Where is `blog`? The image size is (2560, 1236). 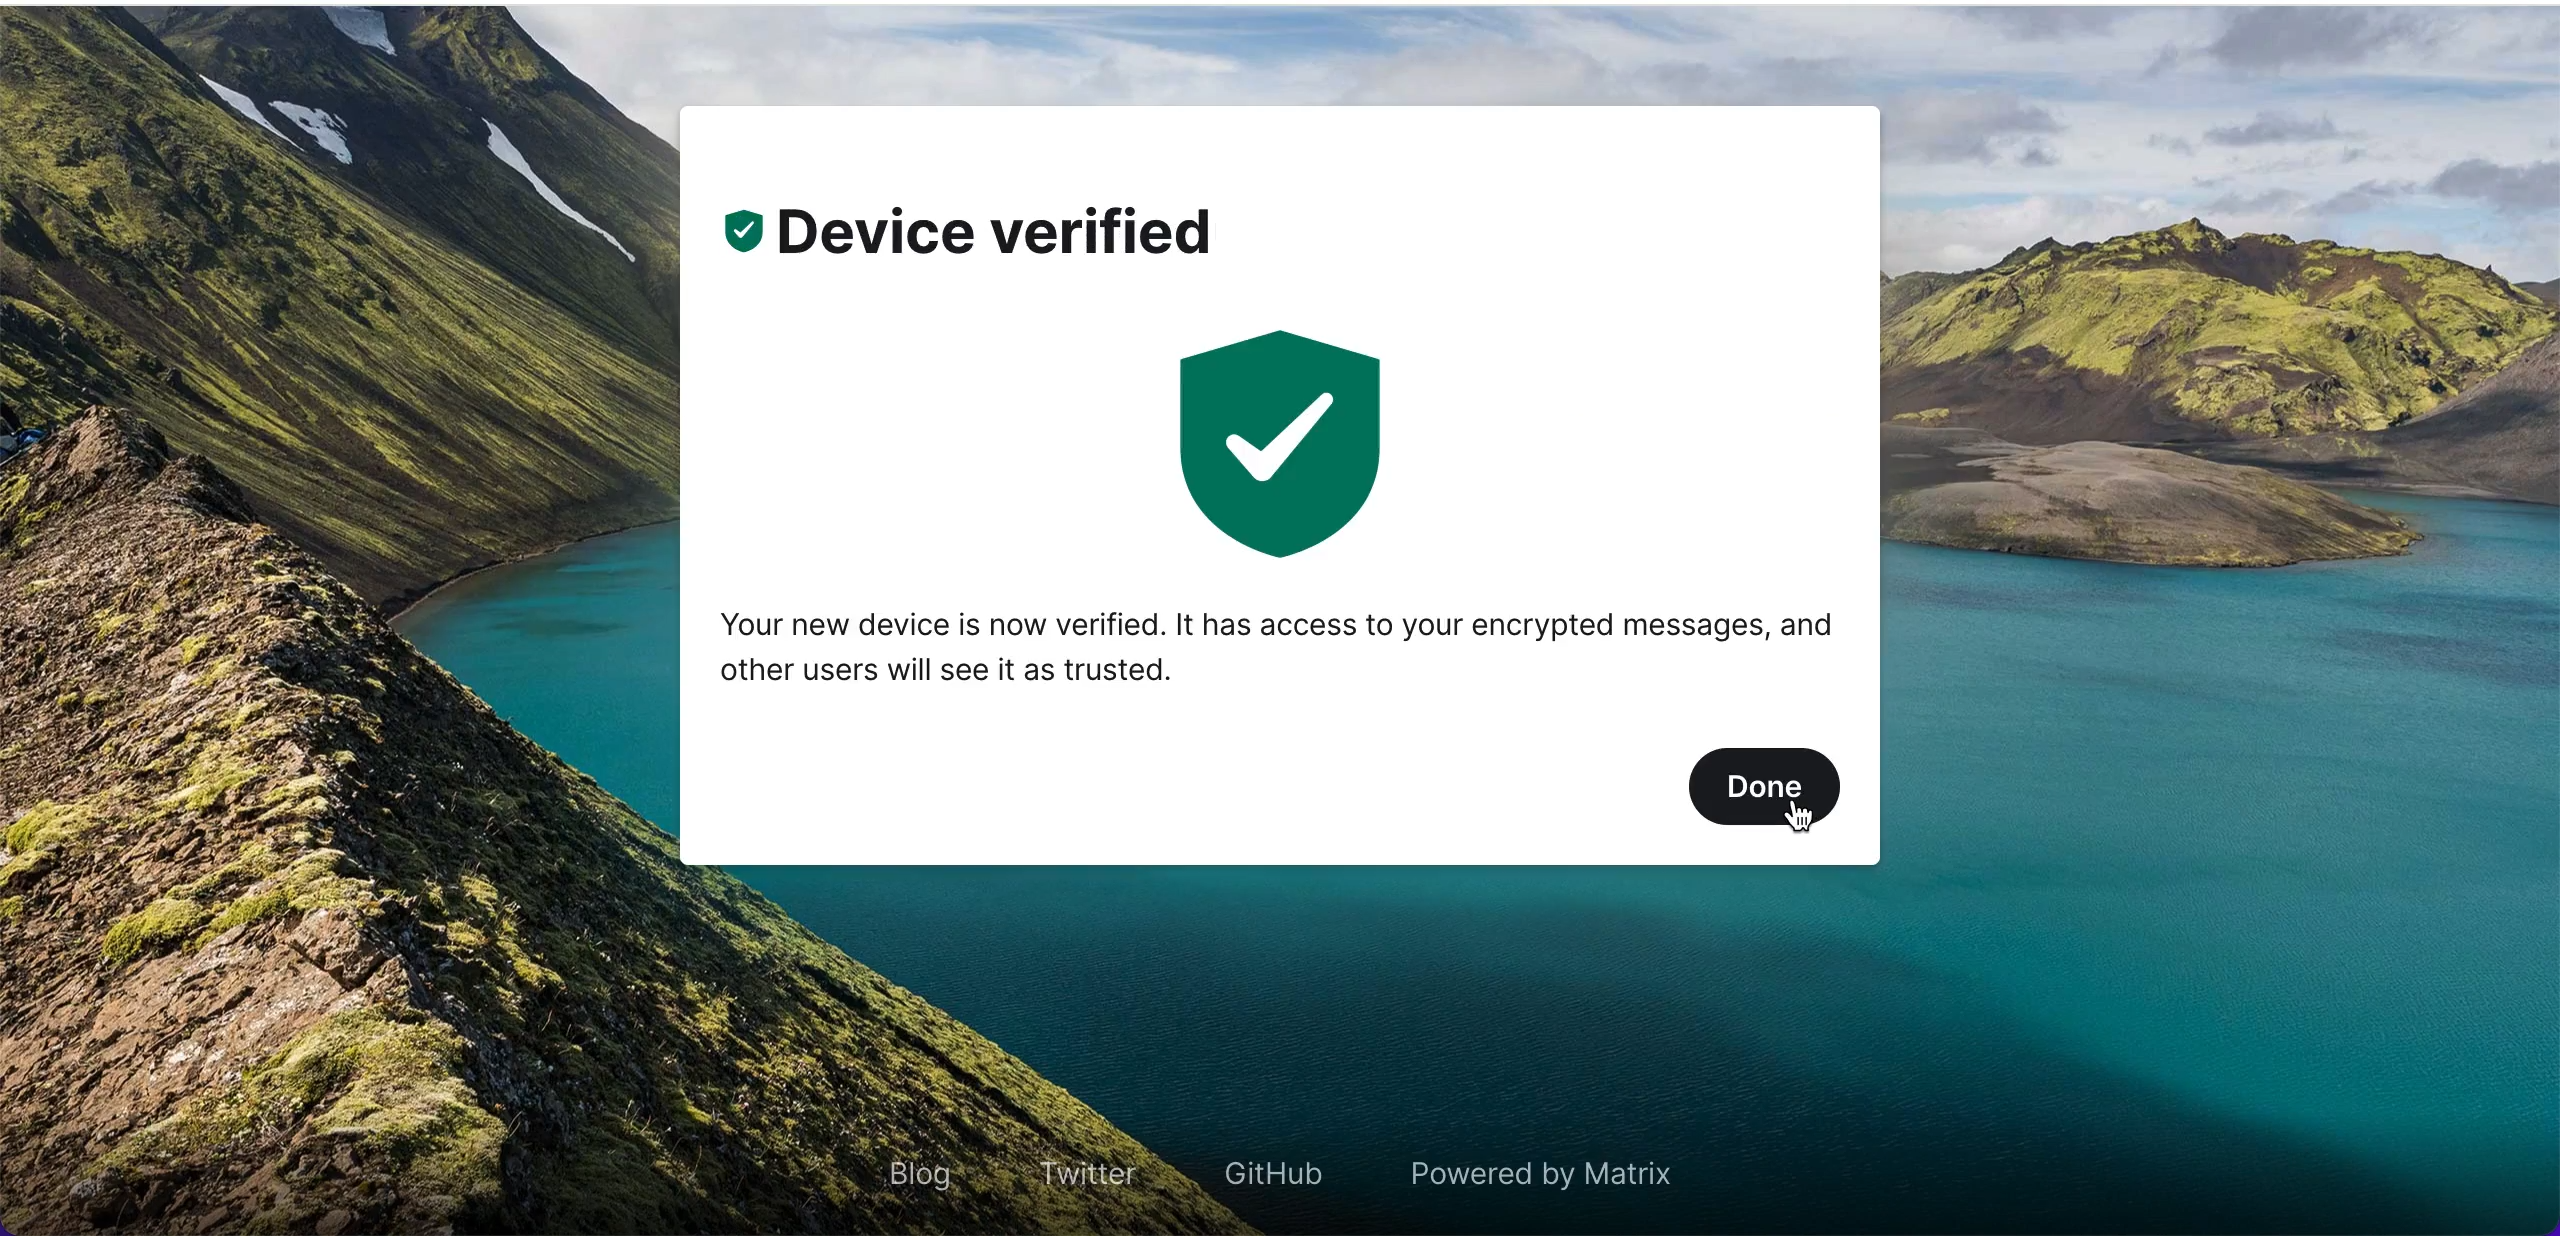
blog is located at coordinates (914, 1161).